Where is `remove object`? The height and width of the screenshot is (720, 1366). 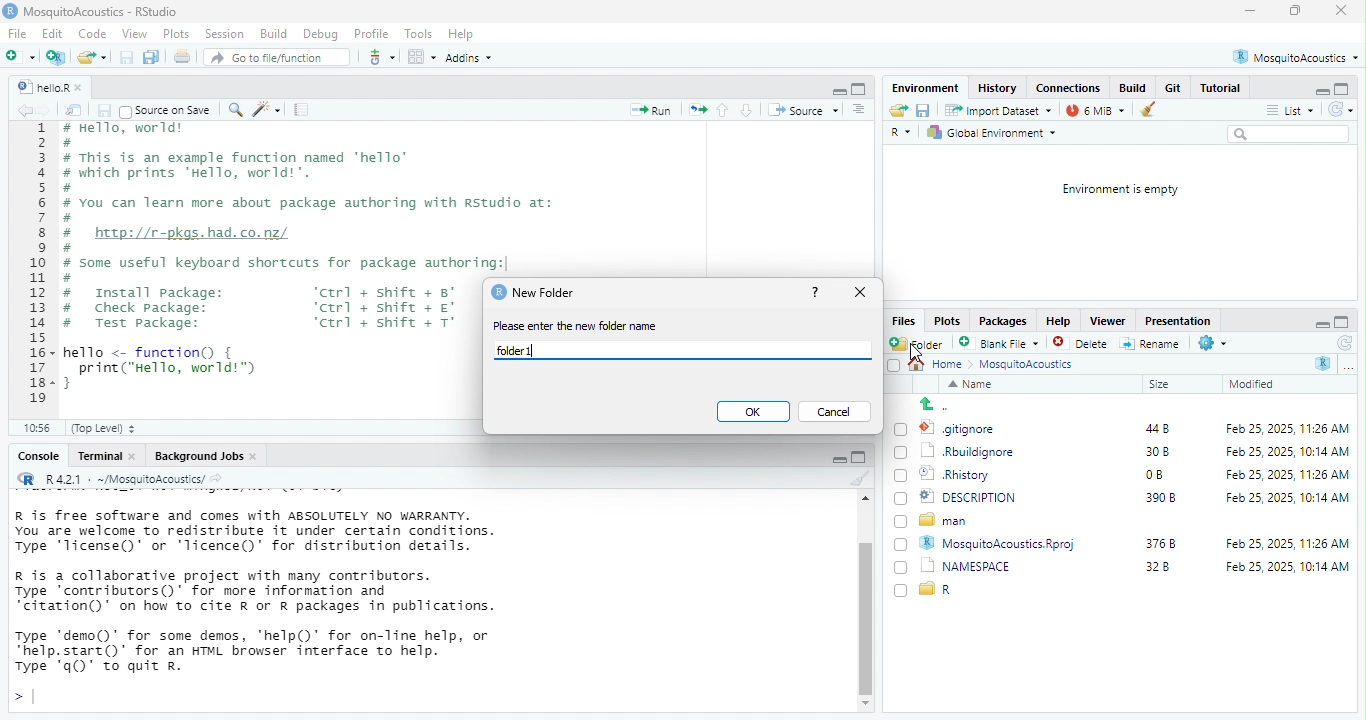 remove object is located at coordinates (1156, 110).